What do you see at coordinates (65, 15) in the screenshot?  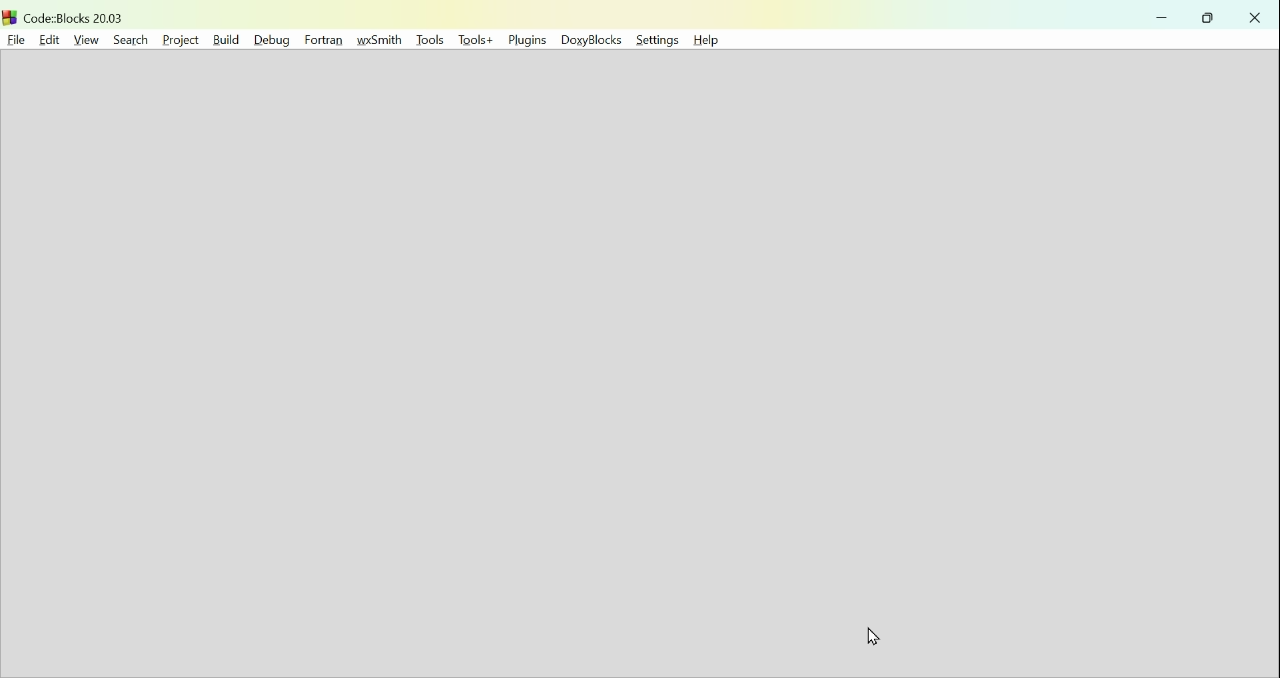 I see `Code blocks 20.03` at bounding box center [65, 15].